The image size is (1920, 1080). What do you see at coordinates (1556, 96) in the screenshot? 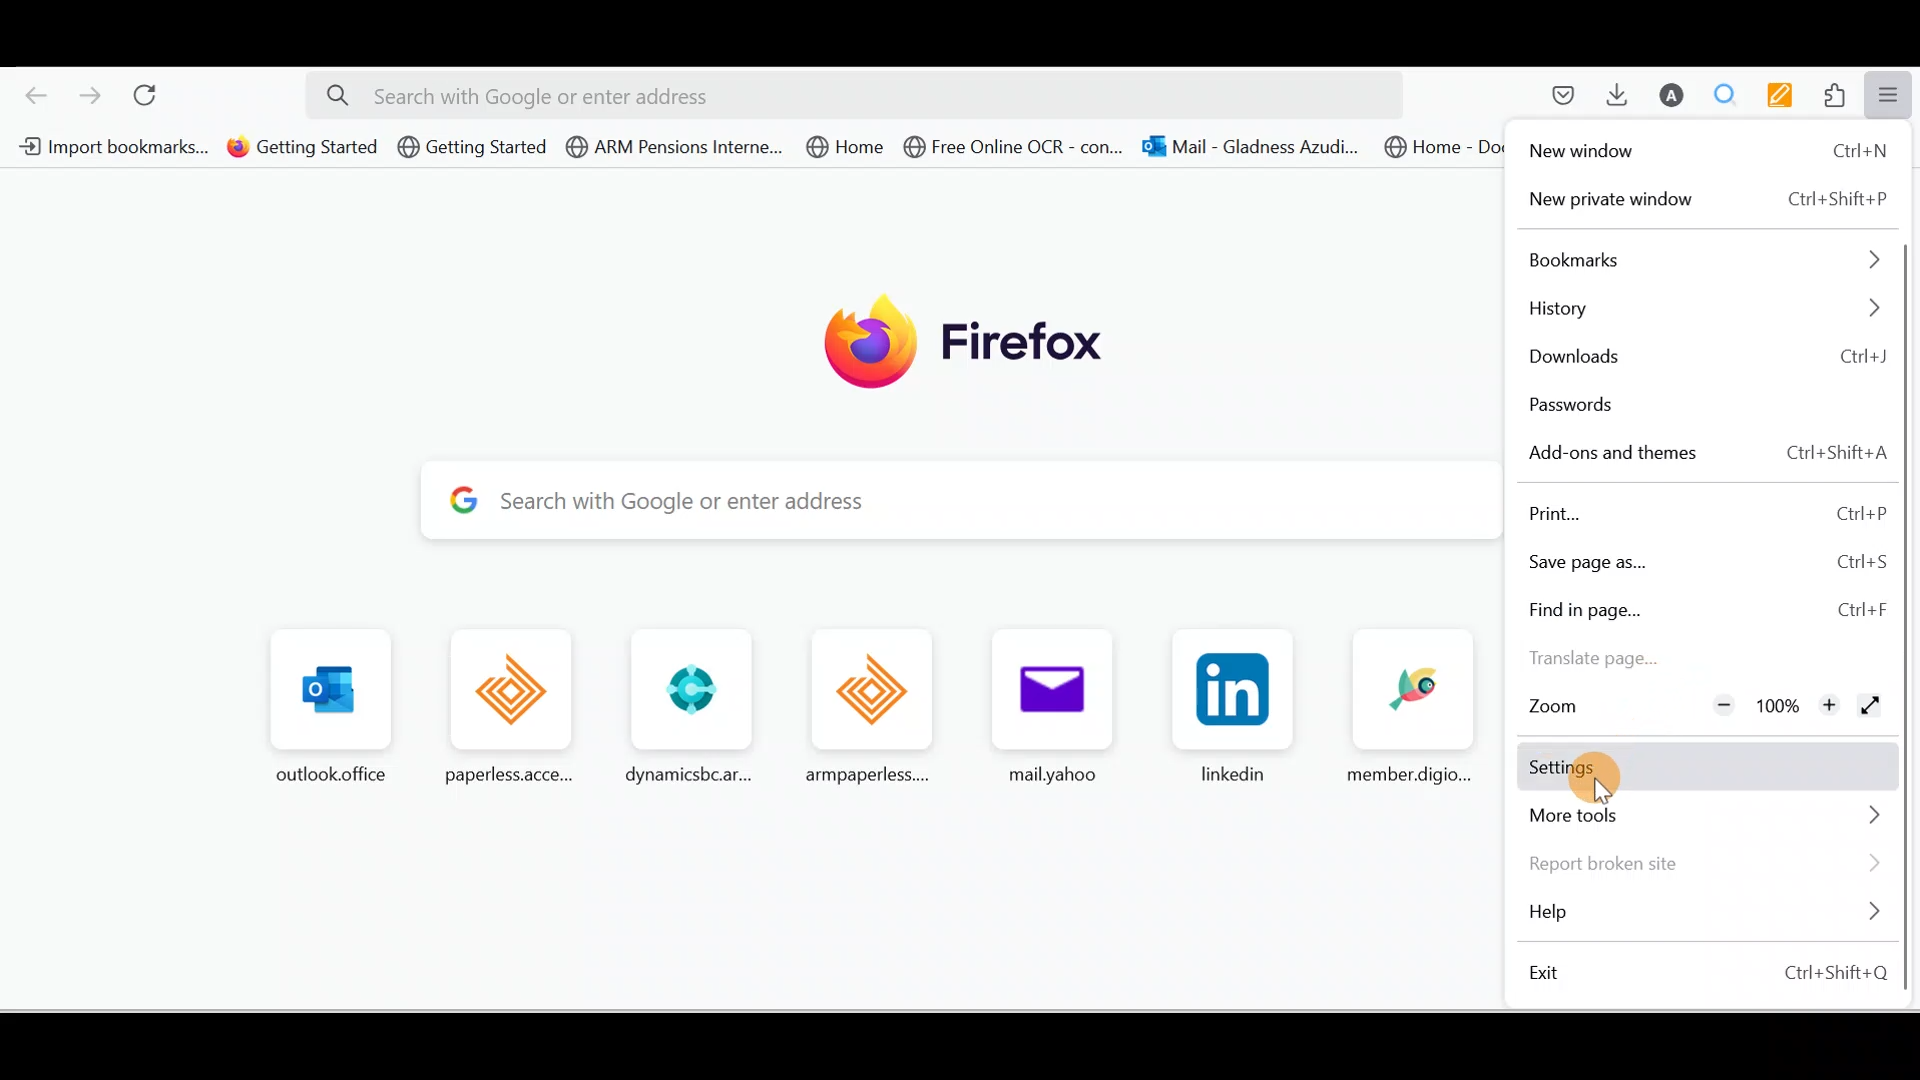
I see `Save to pocket` at bounding box center [1556, 96].